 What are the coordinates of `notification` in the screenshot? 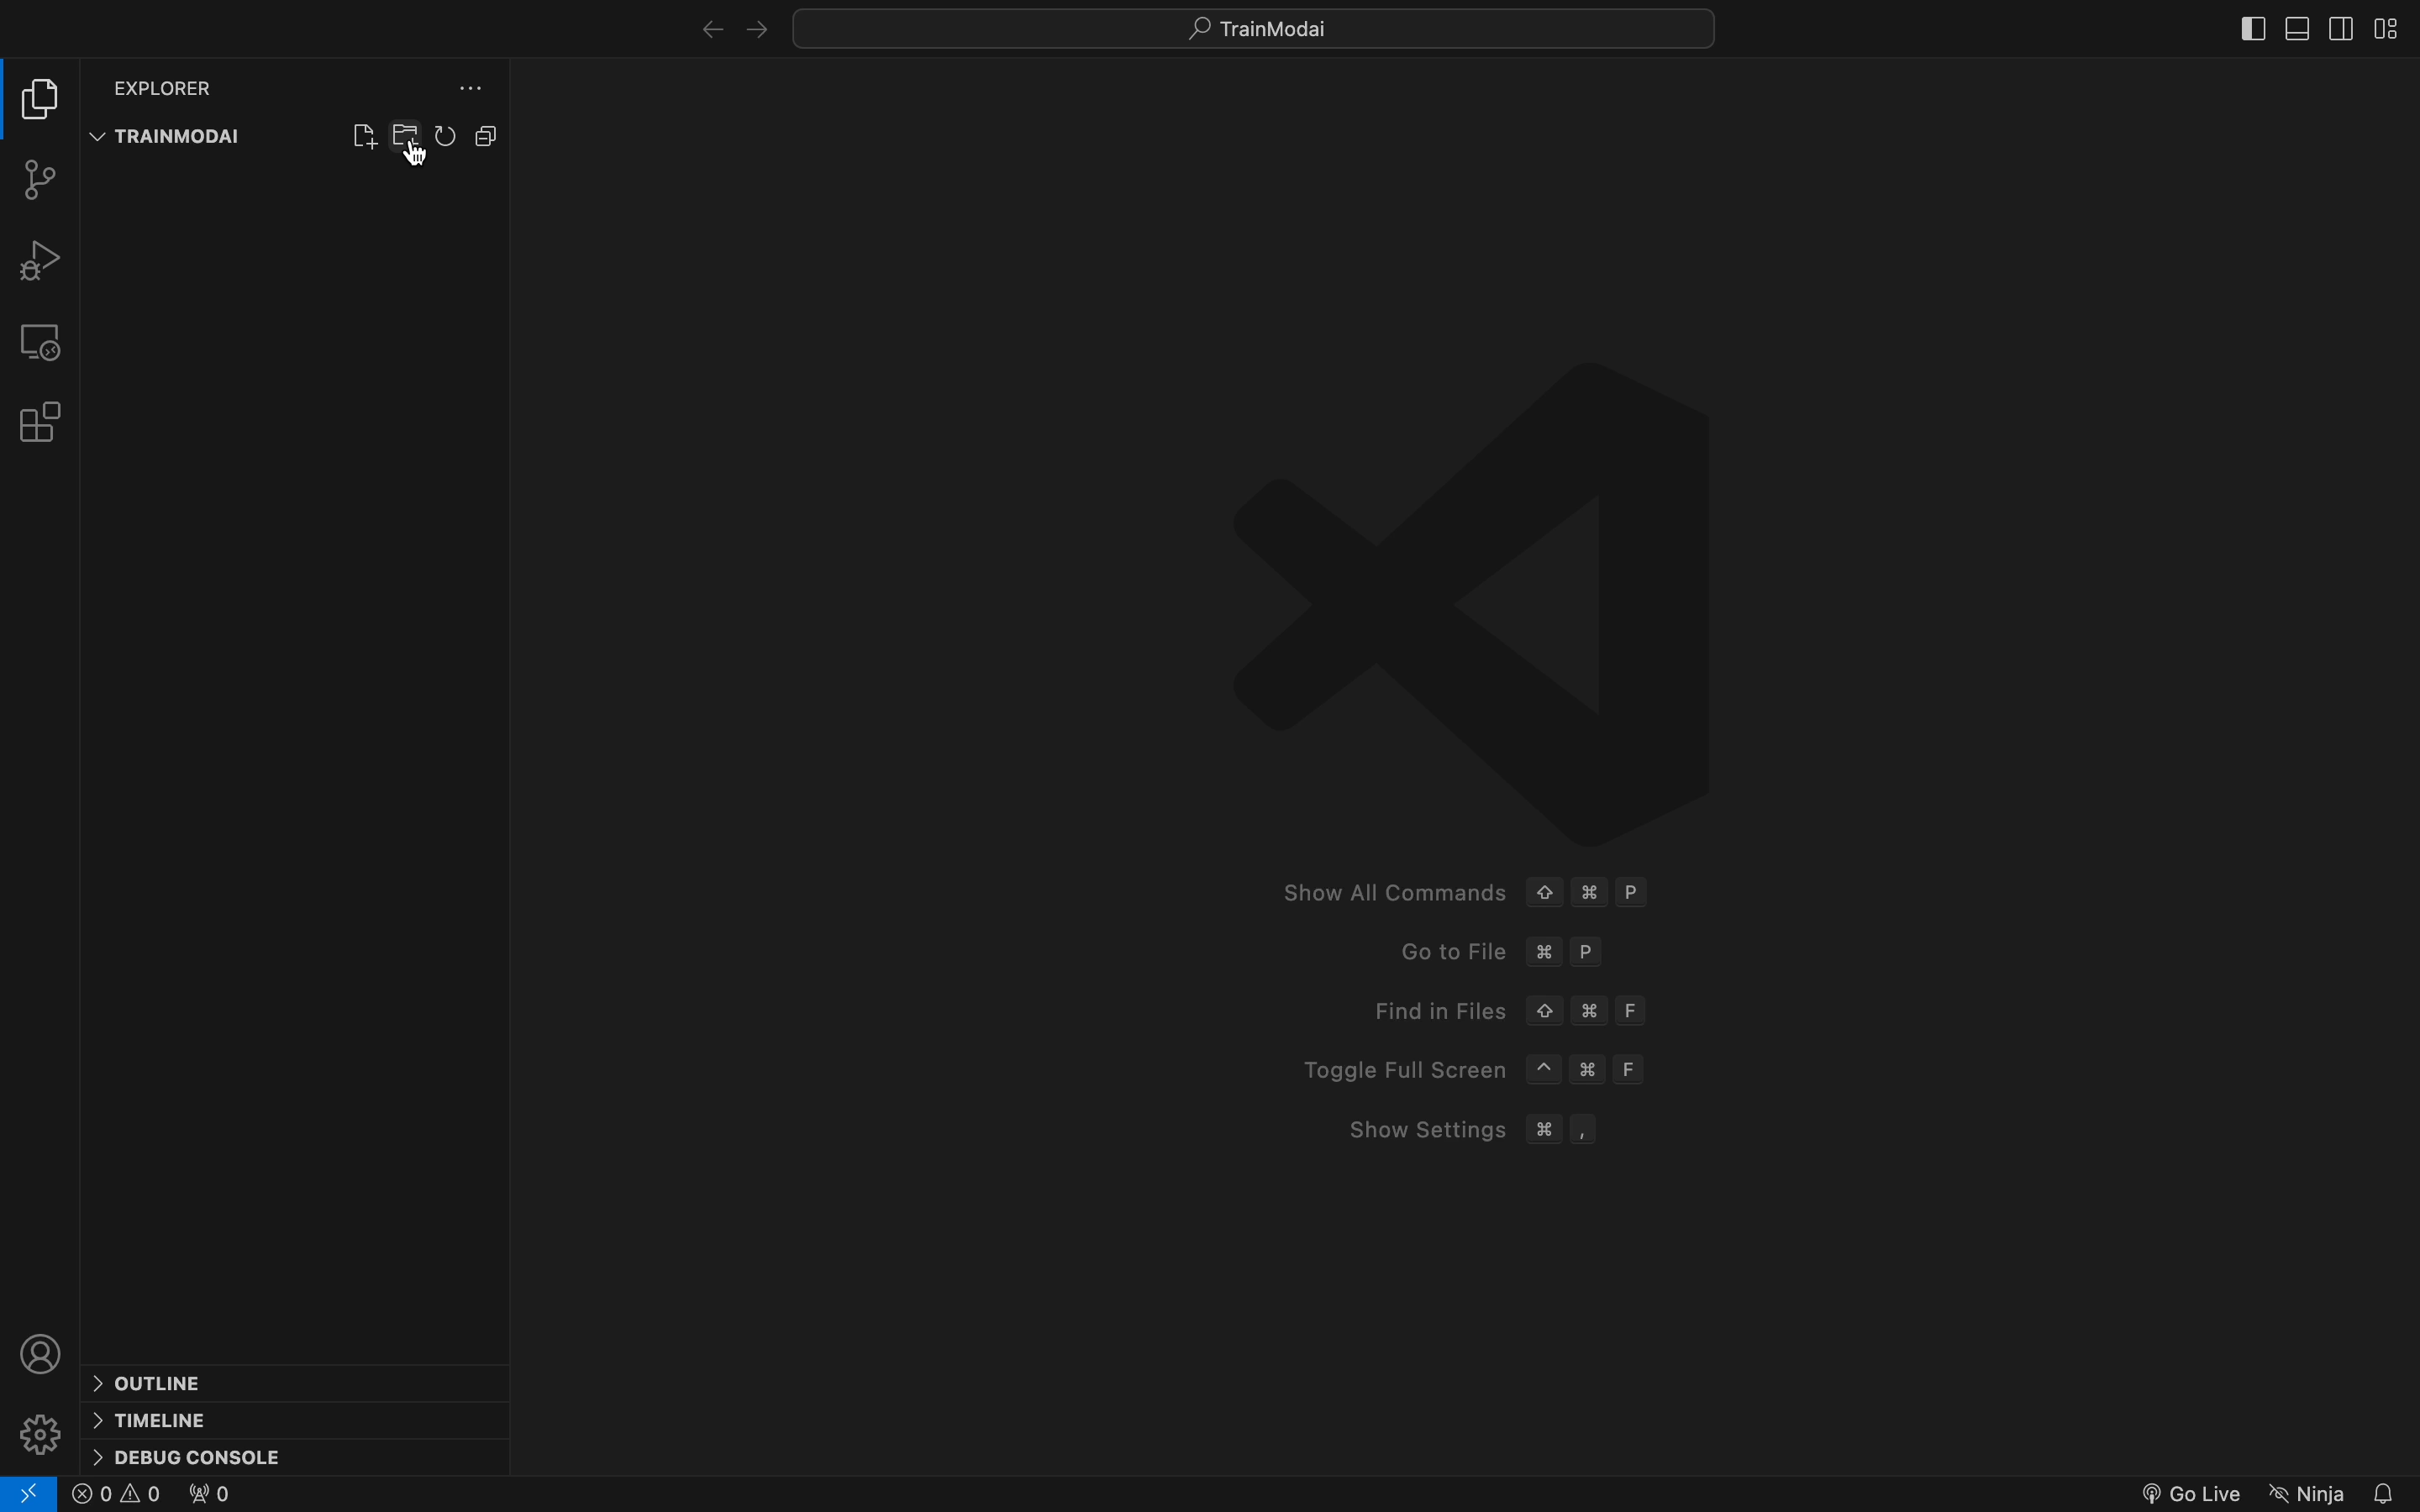 It's located at (2388, 1491).